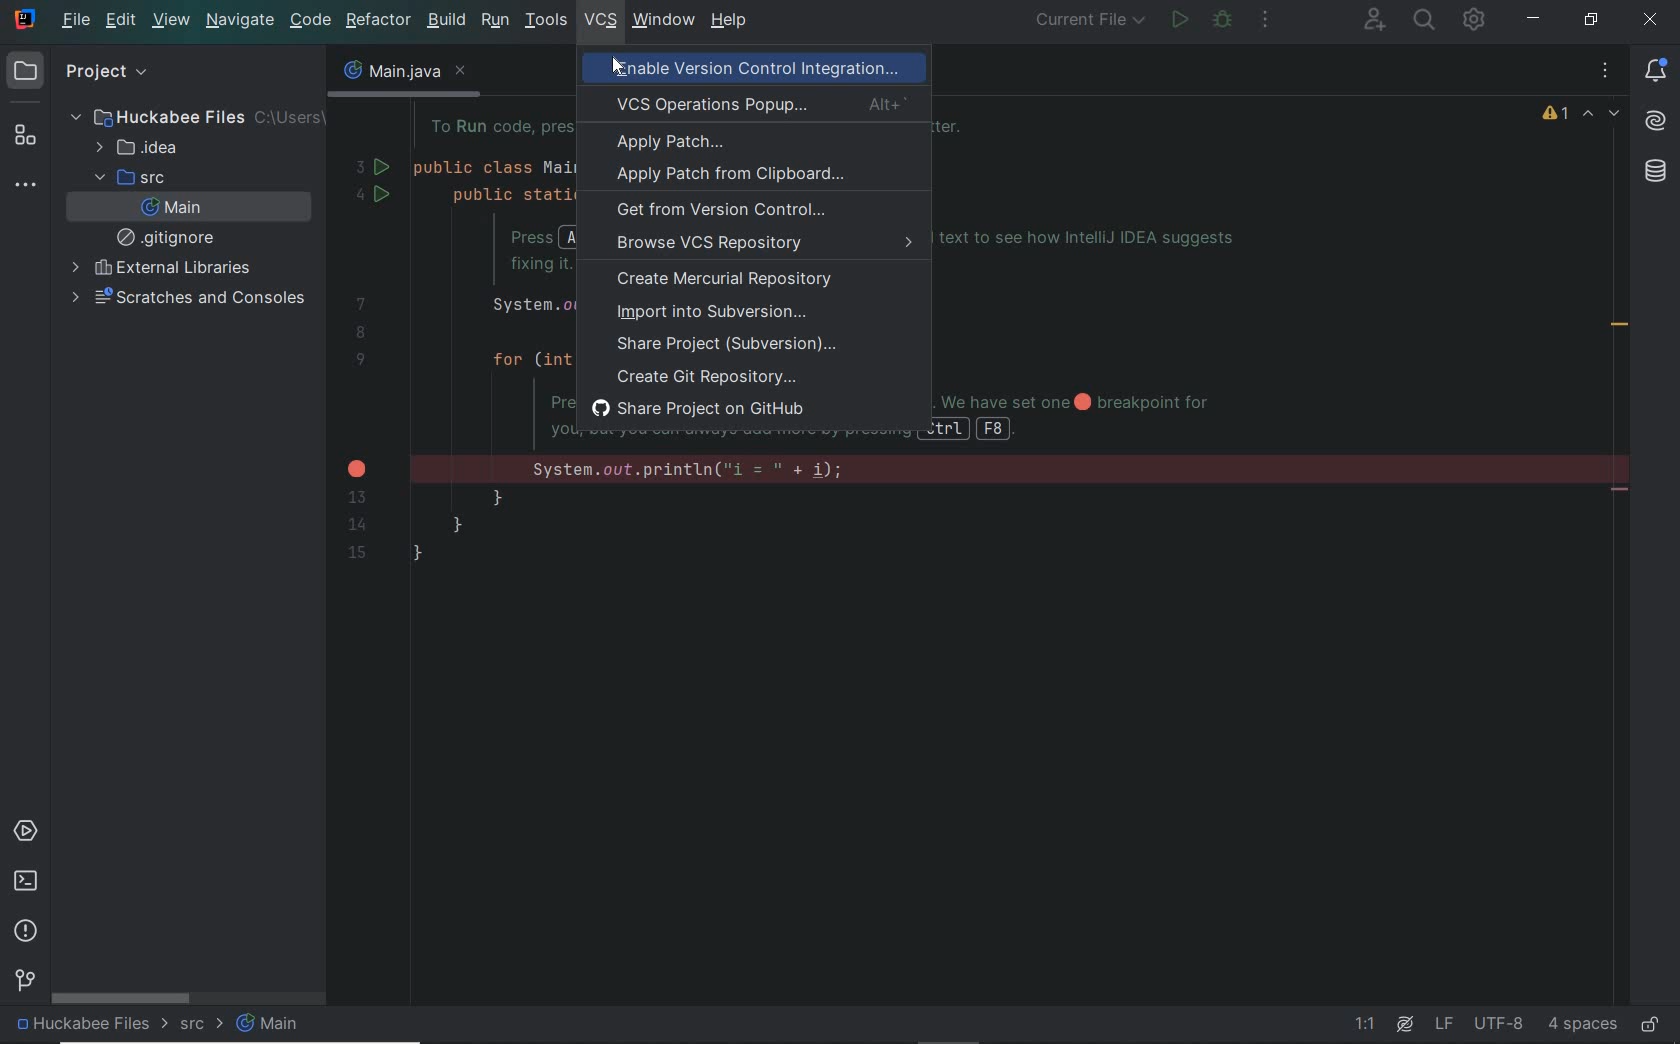 This screenshot has width=1680, height=1044. Describe the element at coordinates (1652, 20) in the screenshot. I see `CLOSE` at that location.